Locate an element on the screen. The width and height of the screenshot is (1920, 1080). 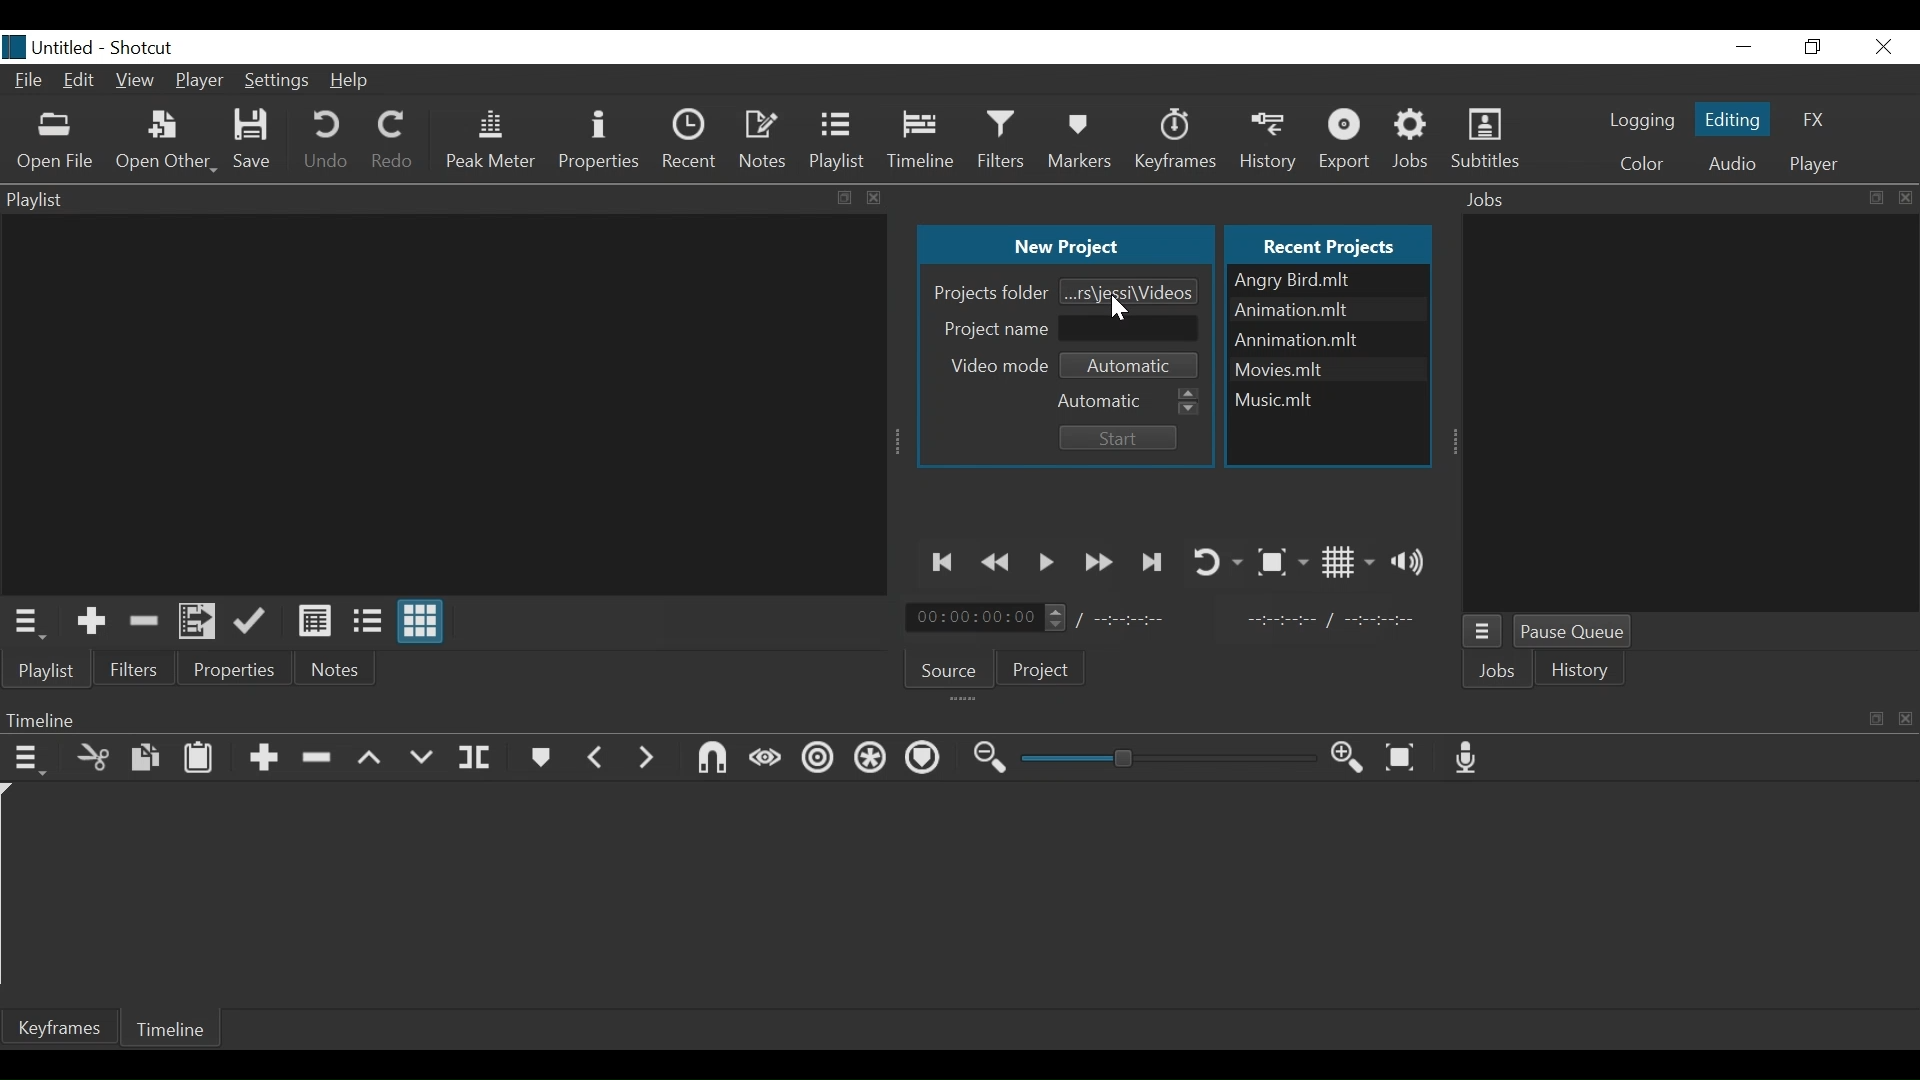
Start is located at coordinates (1114, 438).